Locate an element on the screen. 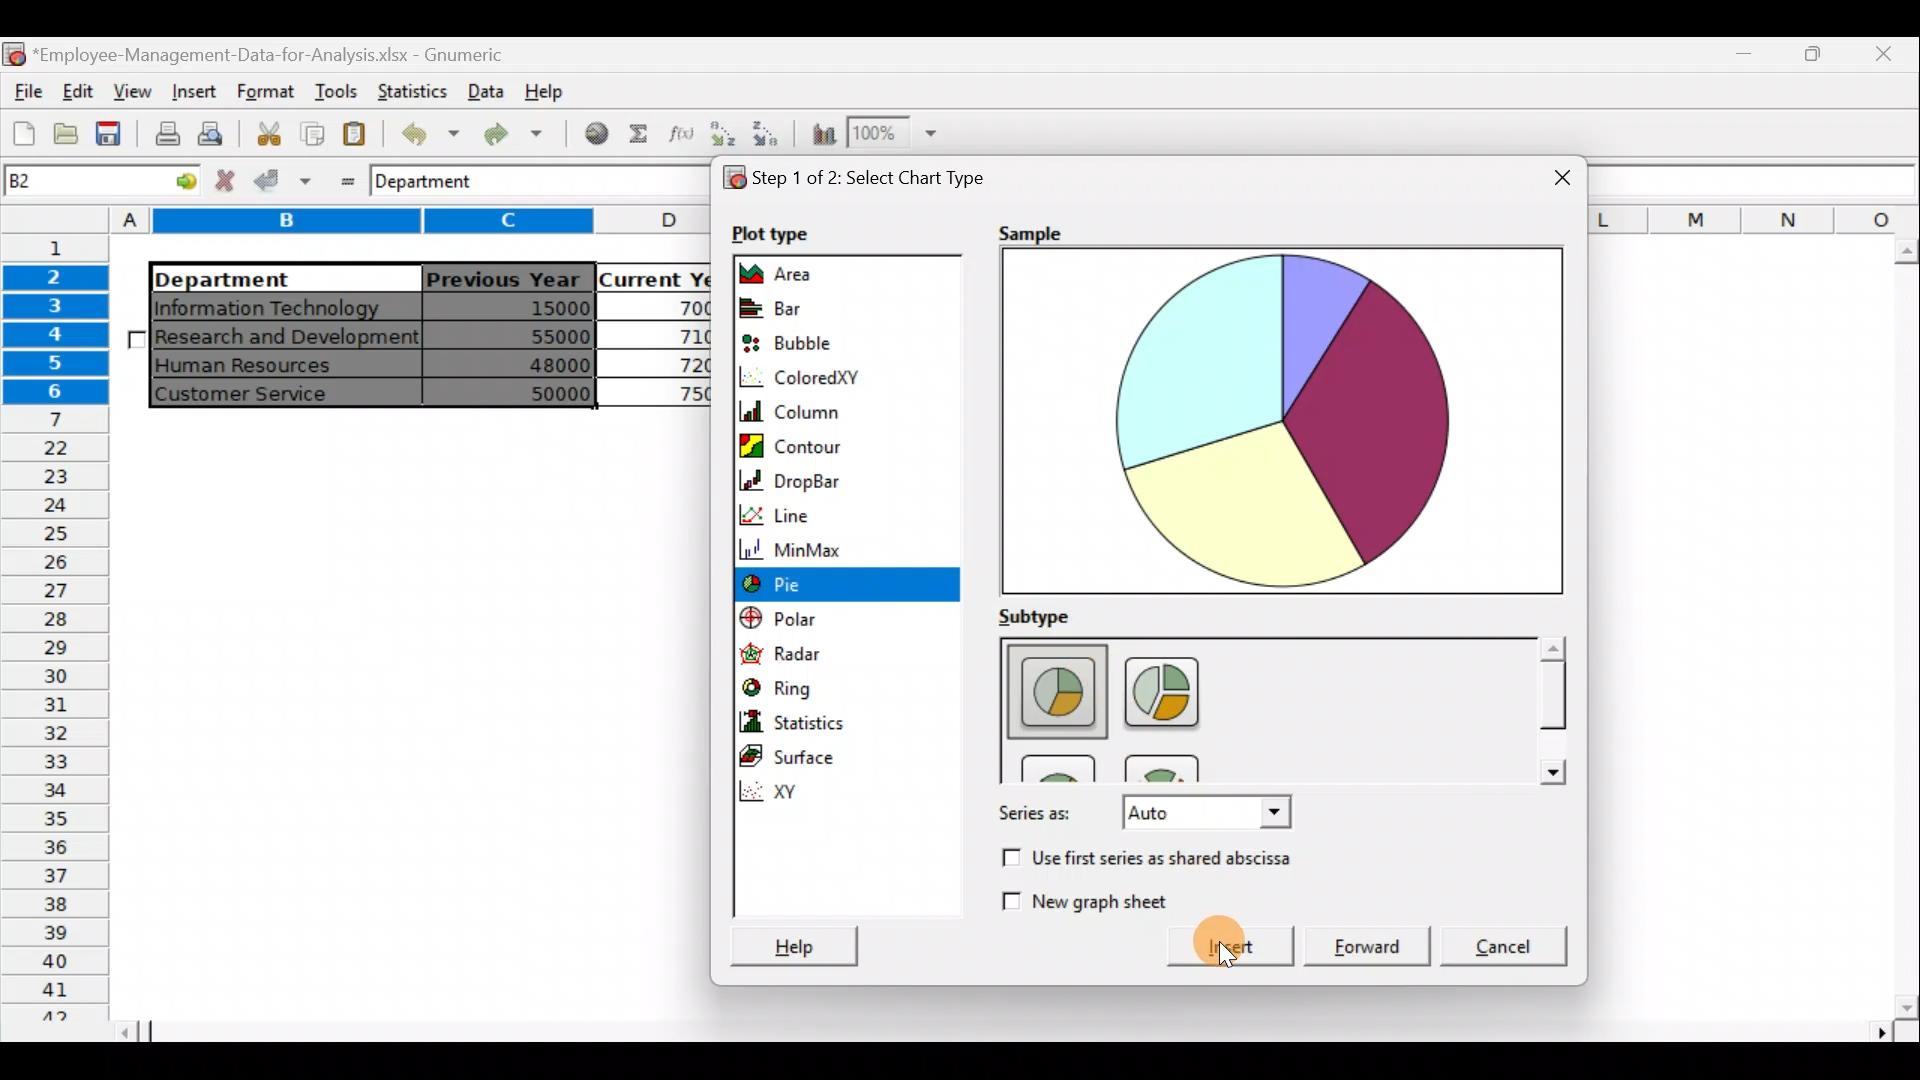 The image size is (1920, 1080). Cursor on insert is located at coordinates (1249, 946).